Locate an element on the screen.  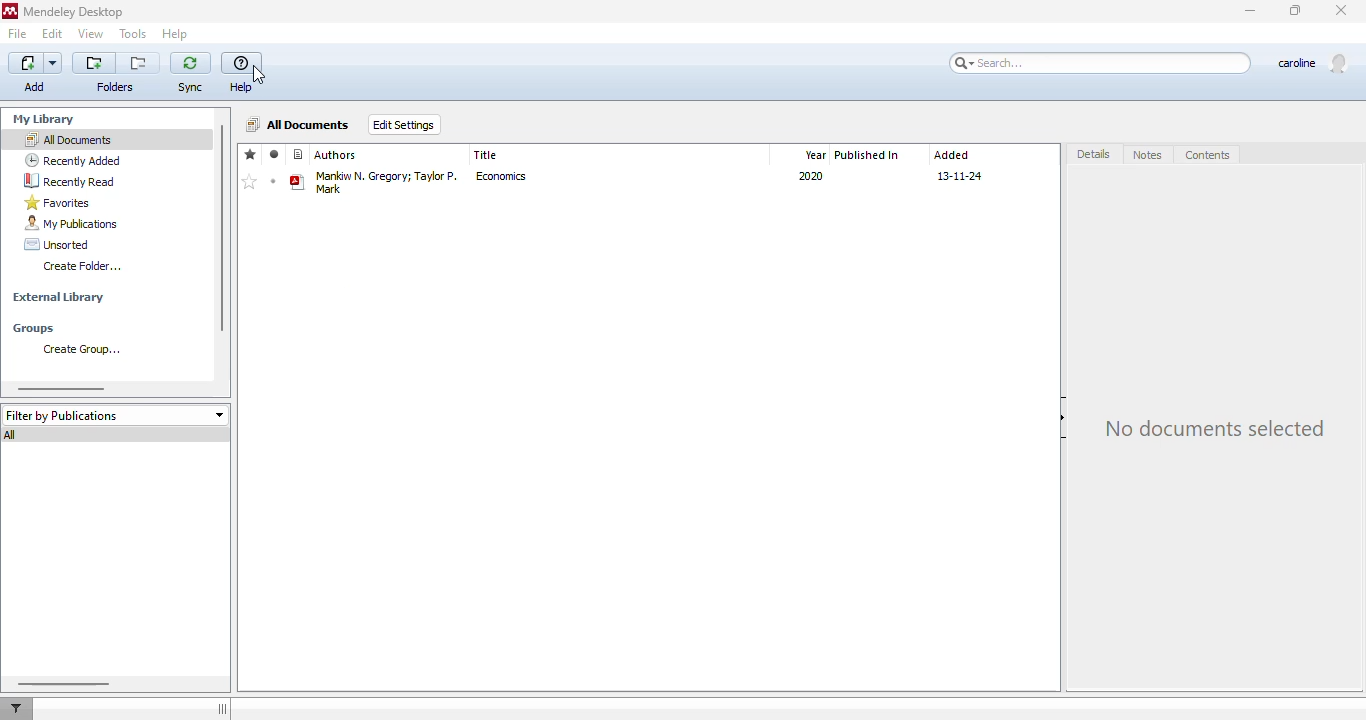
title is located at coordinates (485, 155).